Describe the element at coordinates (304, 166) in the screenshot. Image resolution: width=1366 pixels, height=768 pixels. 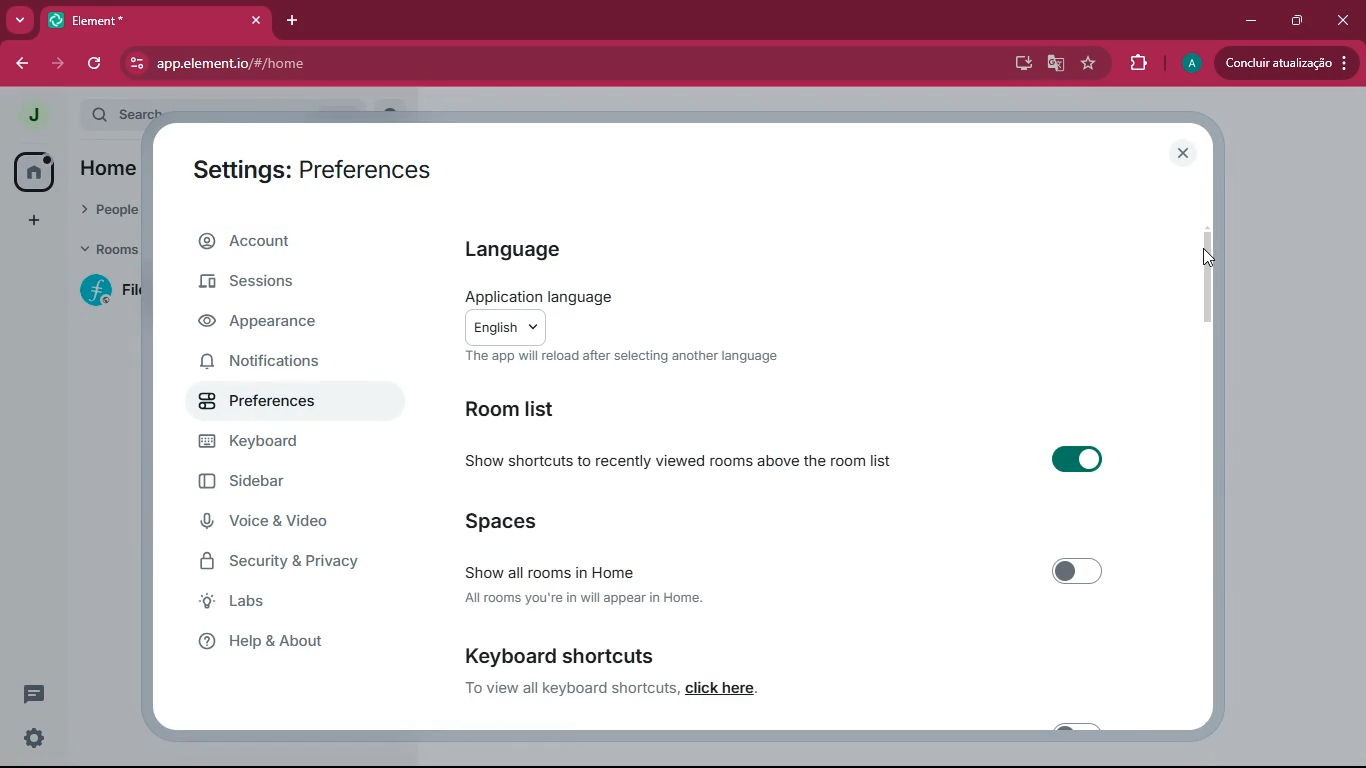
I see `settings: preferences` at that location.